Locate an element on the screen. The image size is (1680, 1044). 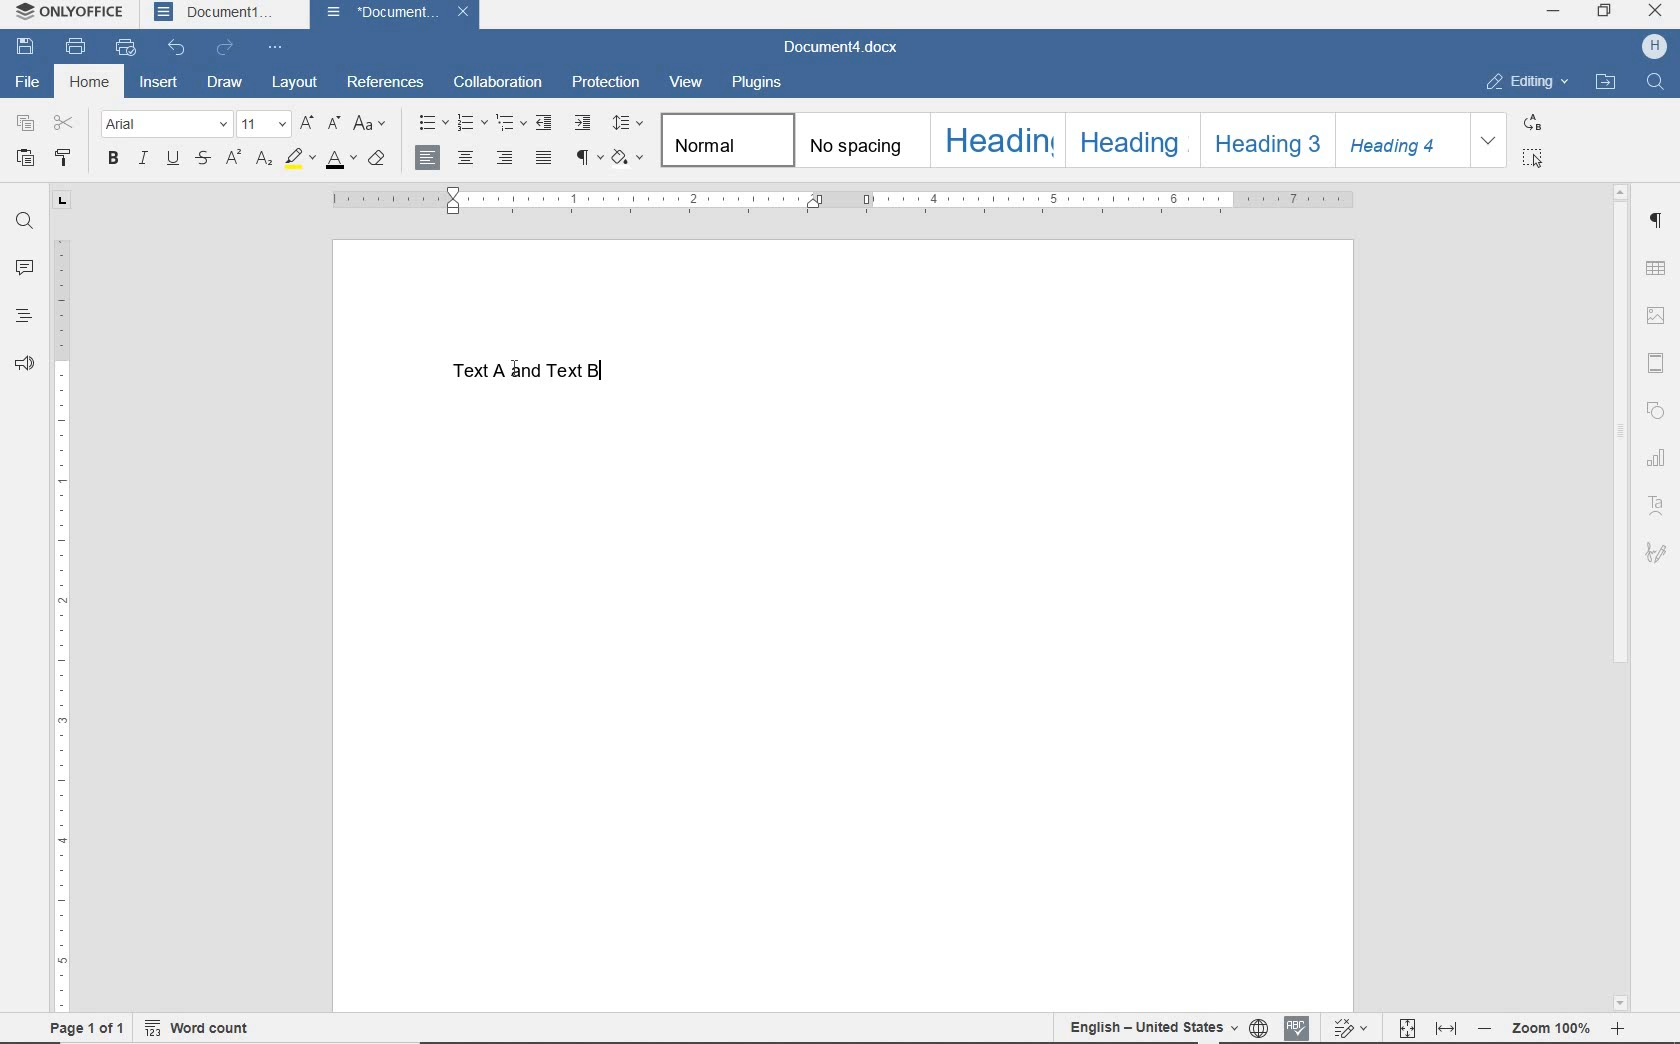
INSERT is located at coordinates (158, 84).